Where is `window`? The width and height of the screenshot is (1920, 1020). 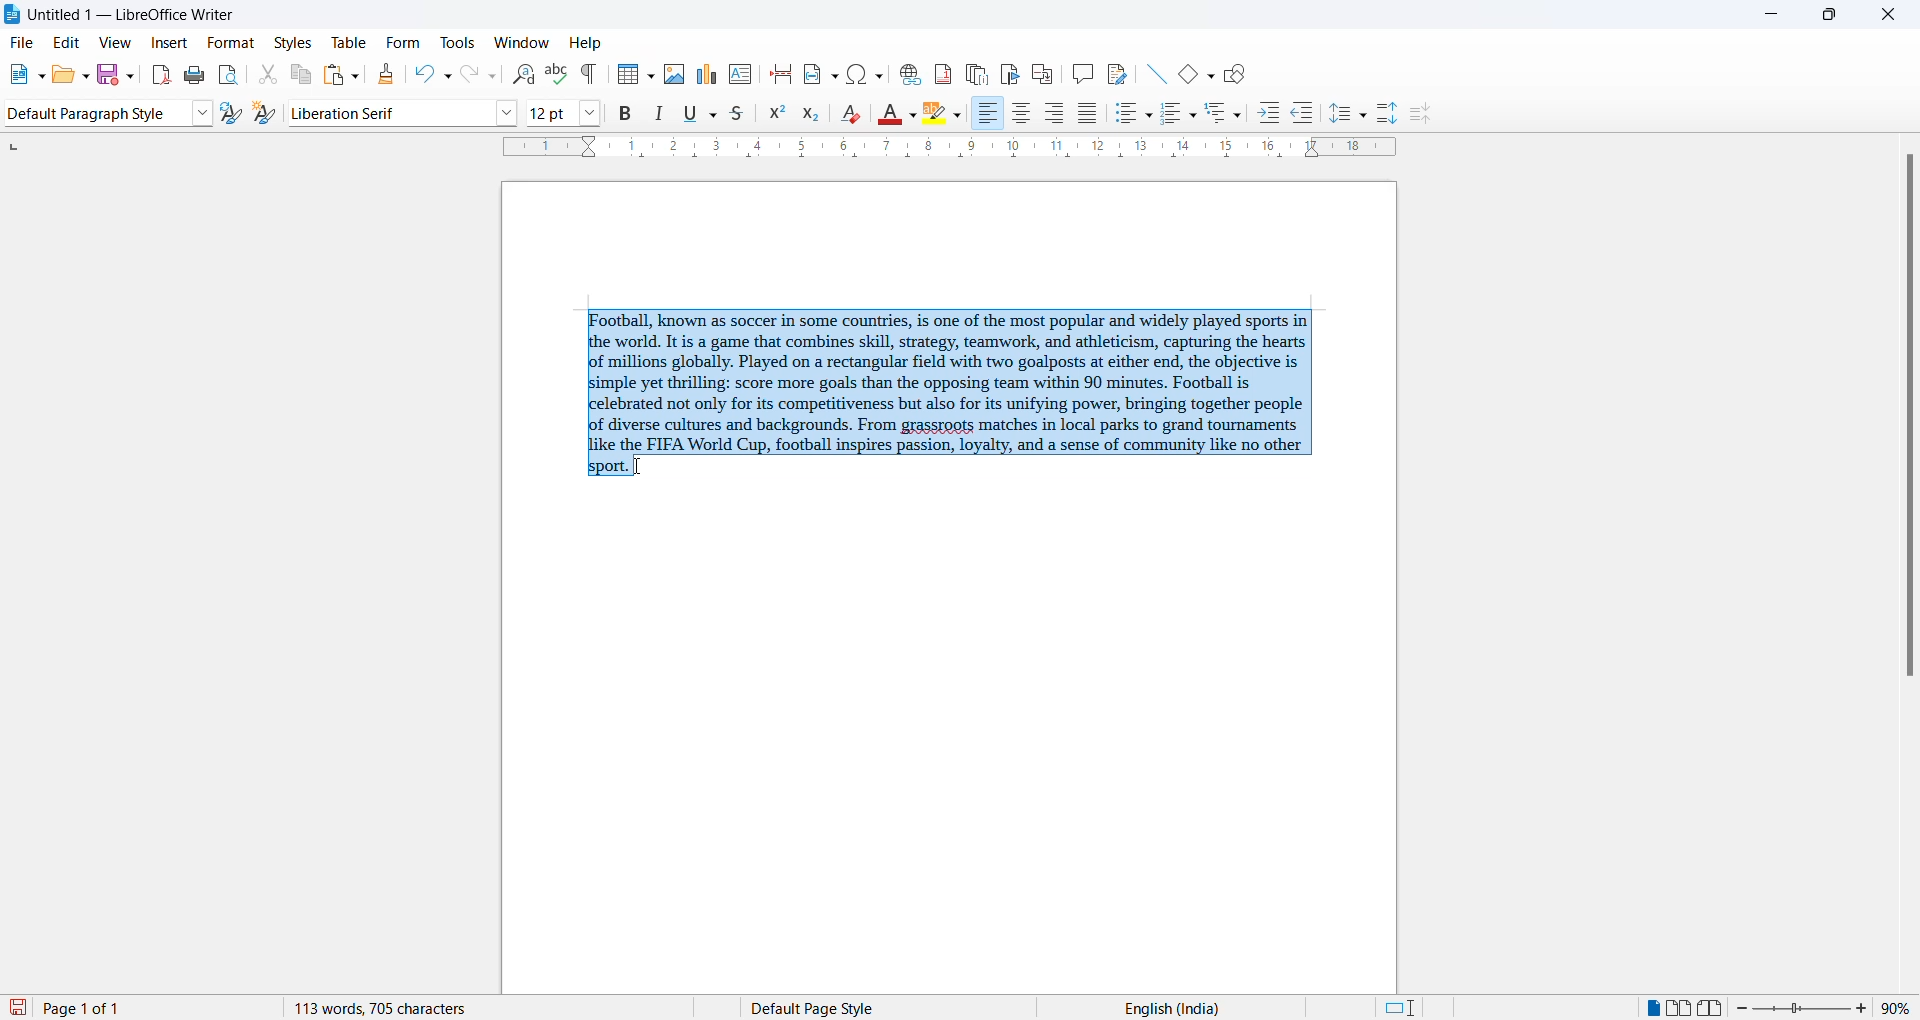 window is located at coordinates (518, 41).